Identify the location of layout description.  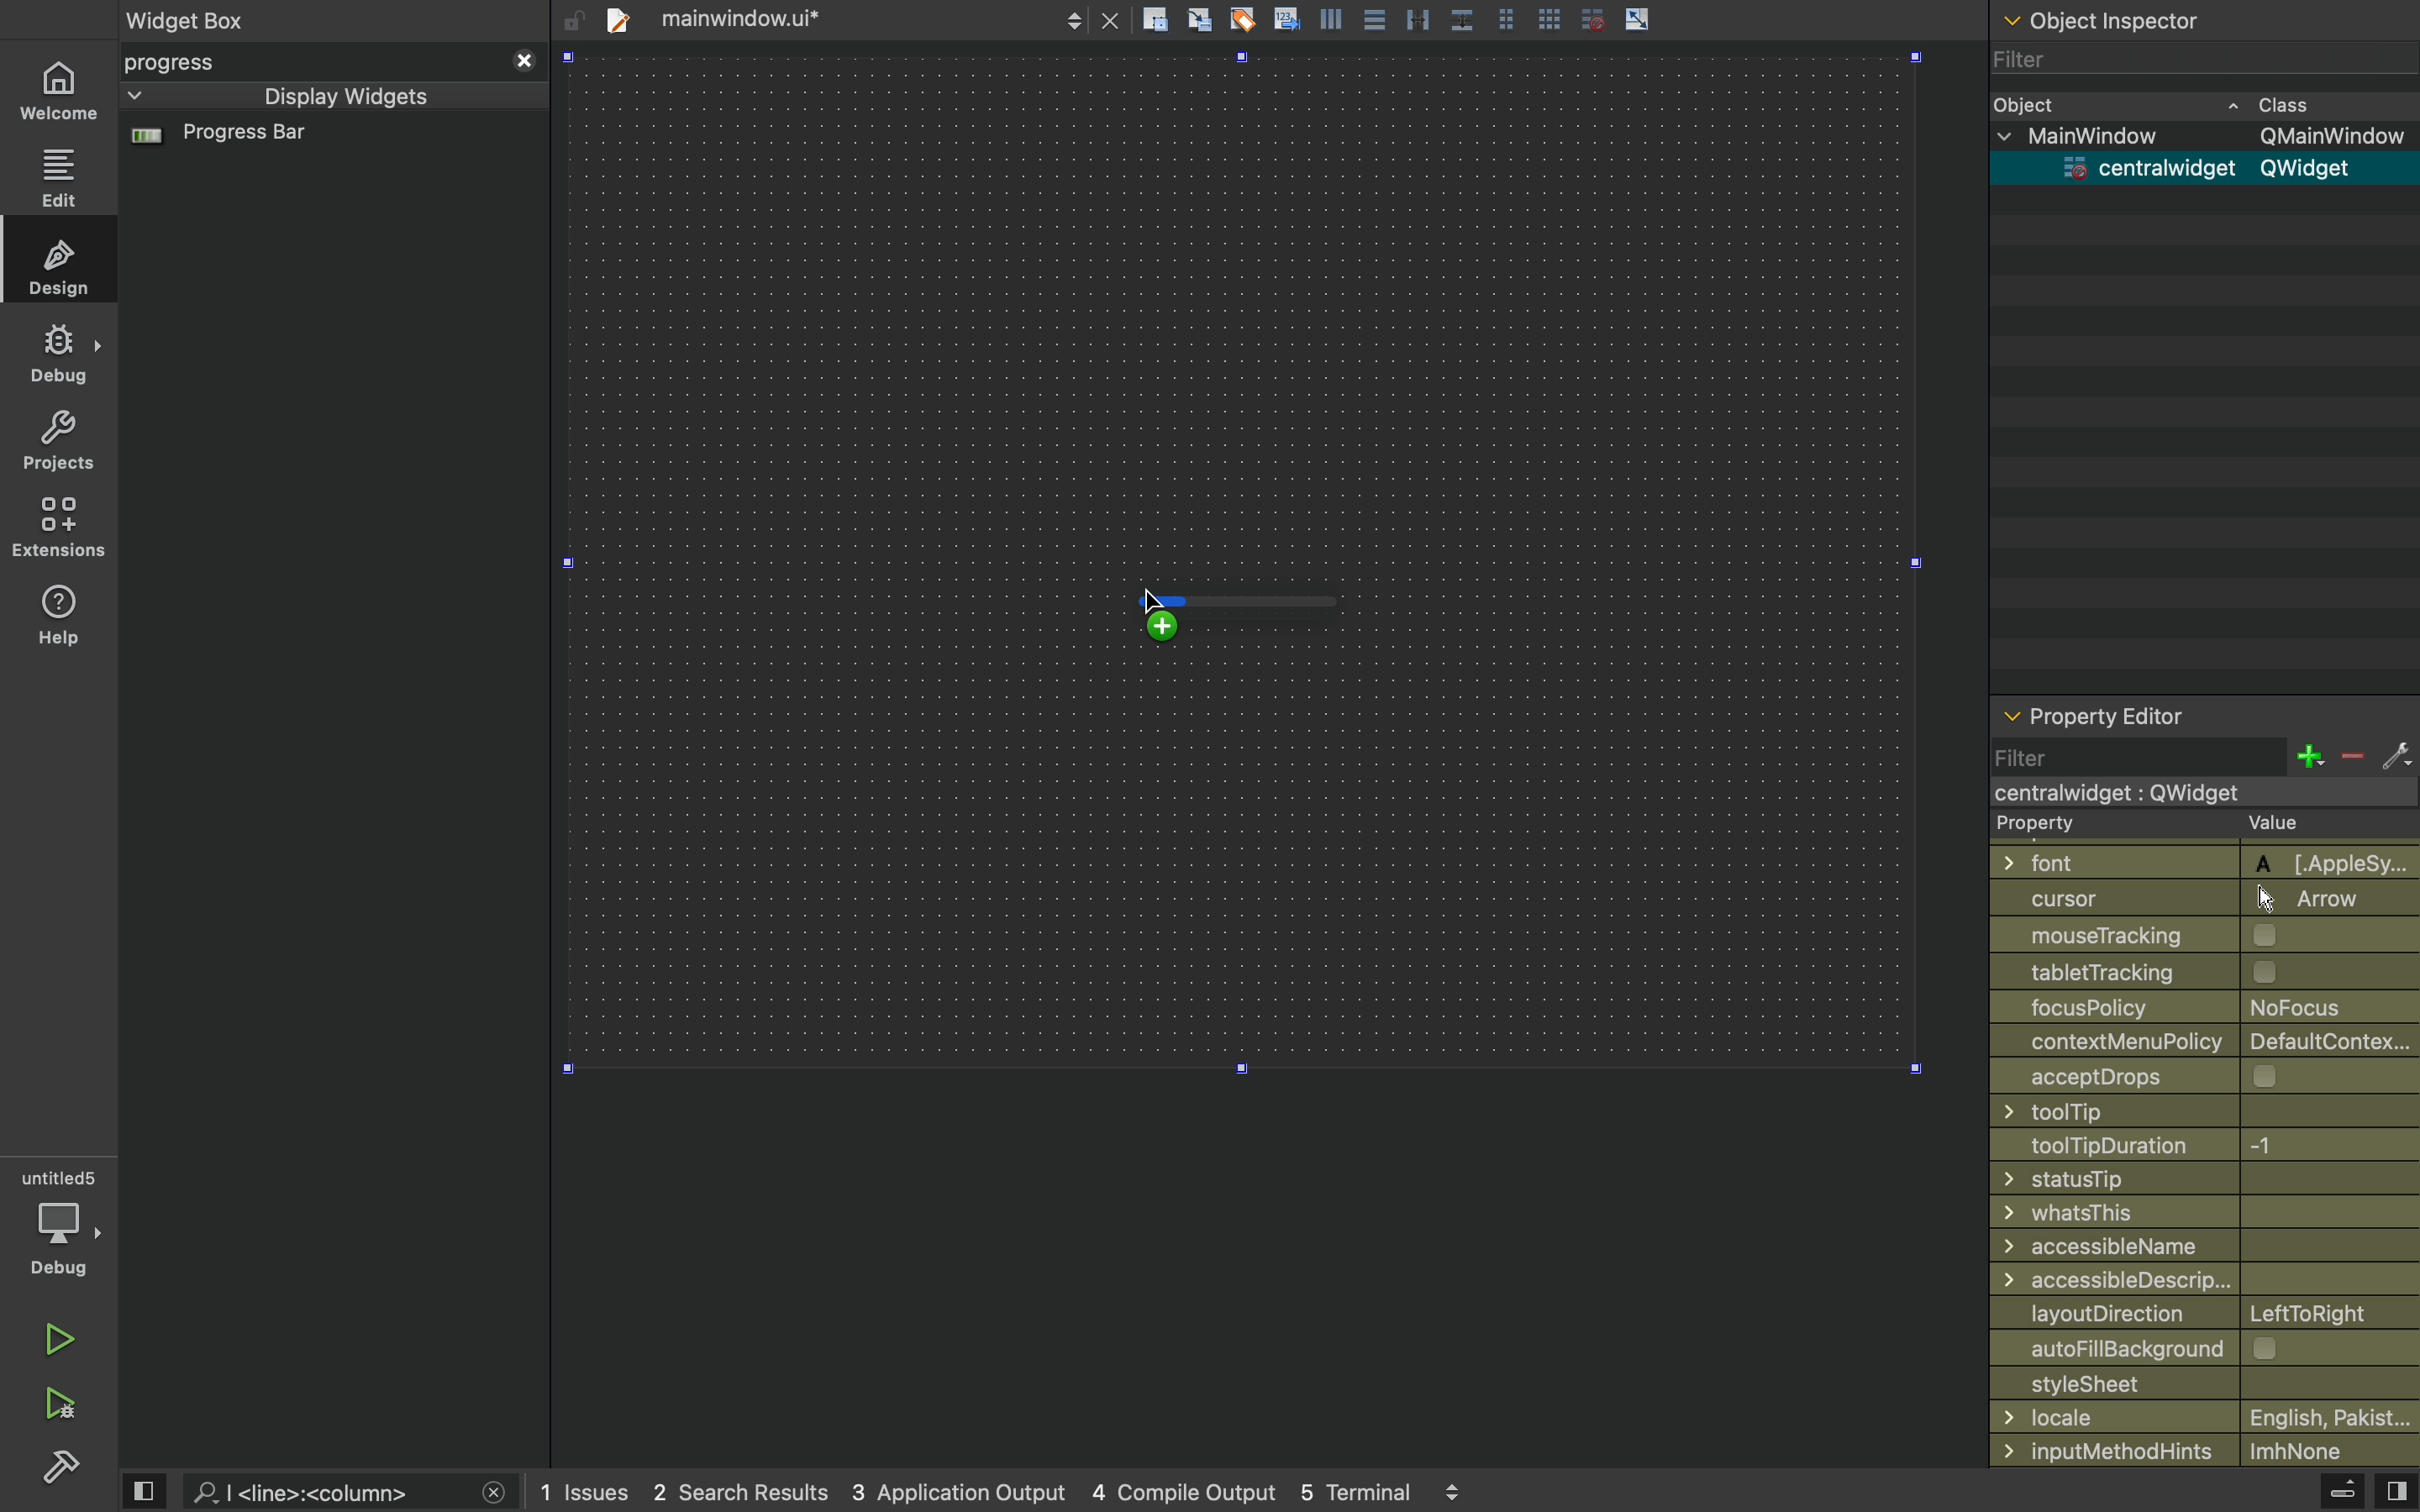
(2199, 1314).